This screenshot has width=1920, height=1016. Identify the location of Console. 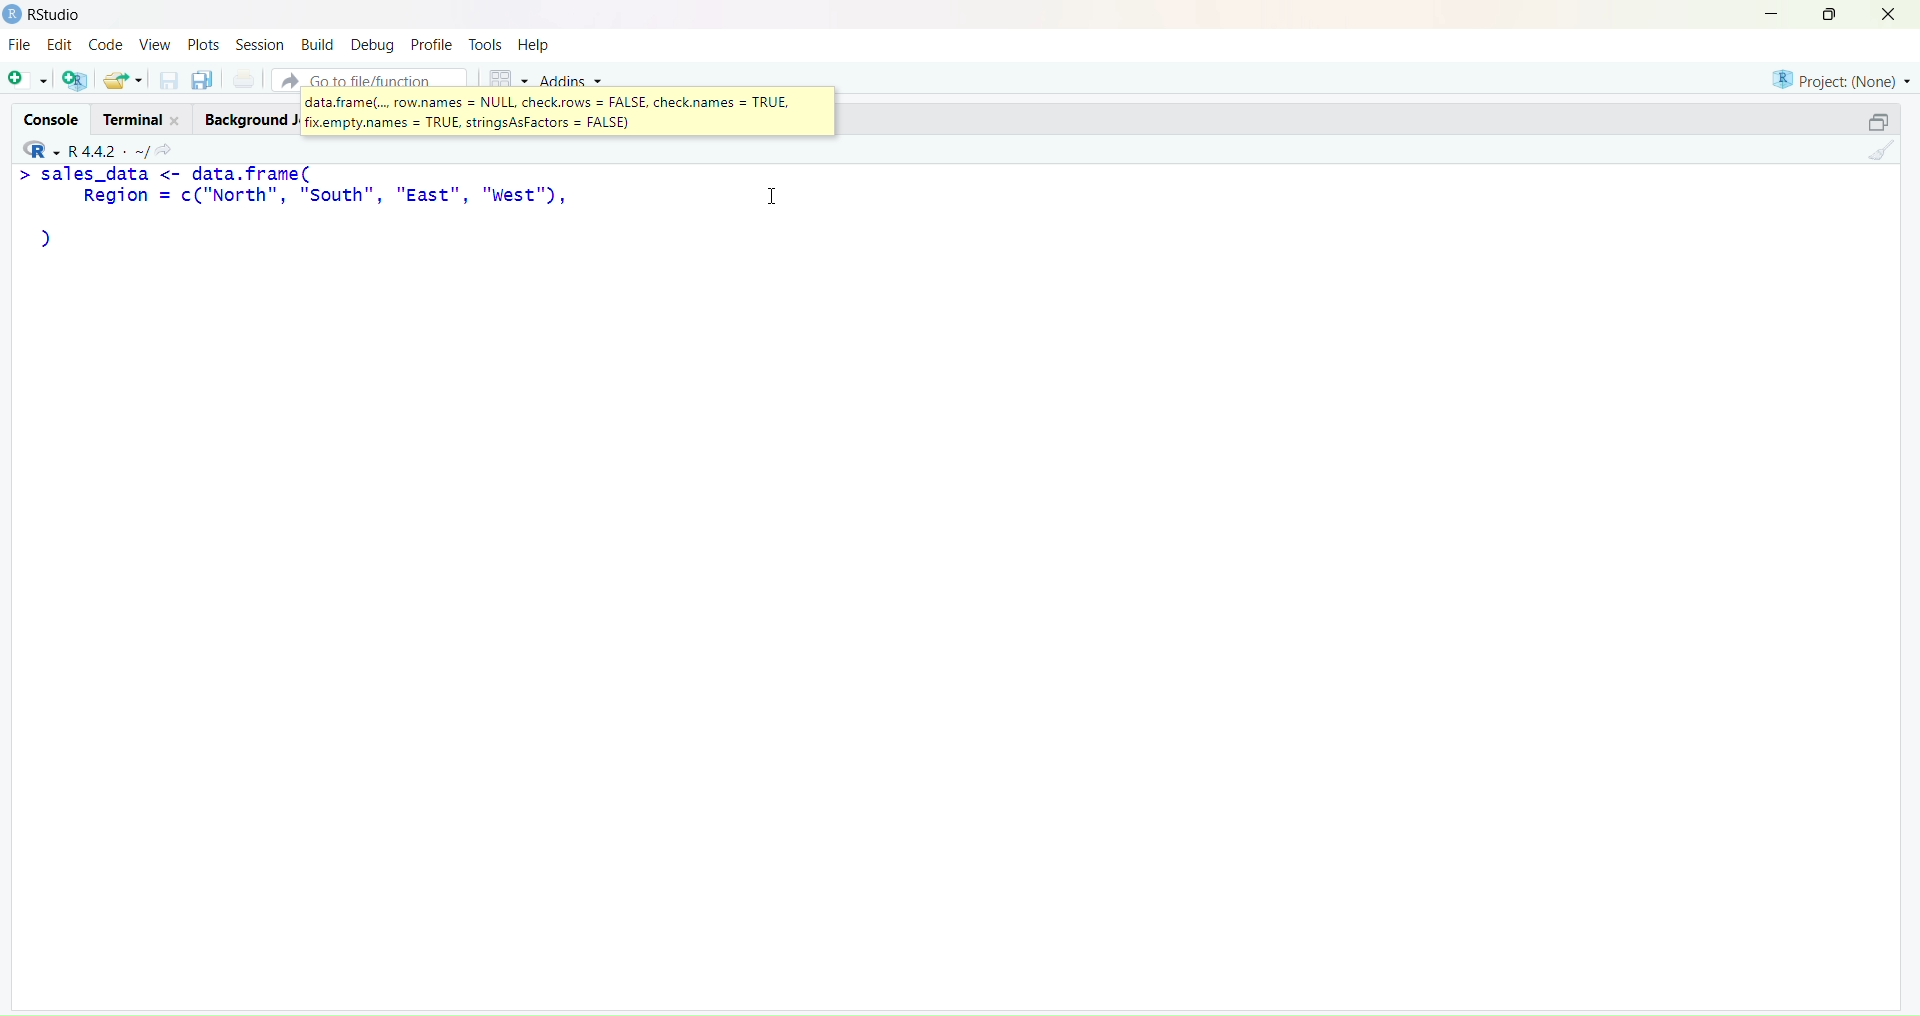
(47, 115).